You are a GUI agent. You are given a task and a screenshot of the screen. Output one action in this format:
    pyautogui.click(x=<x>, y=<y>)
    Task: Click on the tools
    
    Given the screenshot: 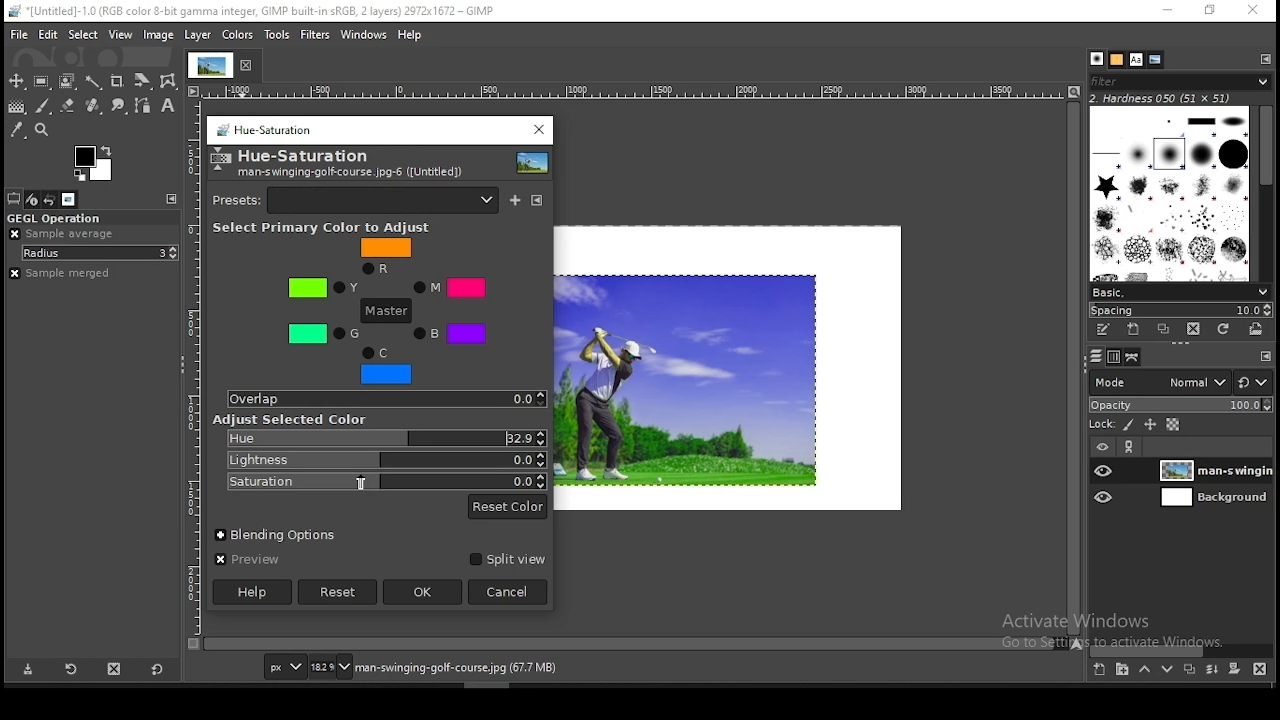 What is the action you would take?
    pyautogui.click(x=276, y=35)
    